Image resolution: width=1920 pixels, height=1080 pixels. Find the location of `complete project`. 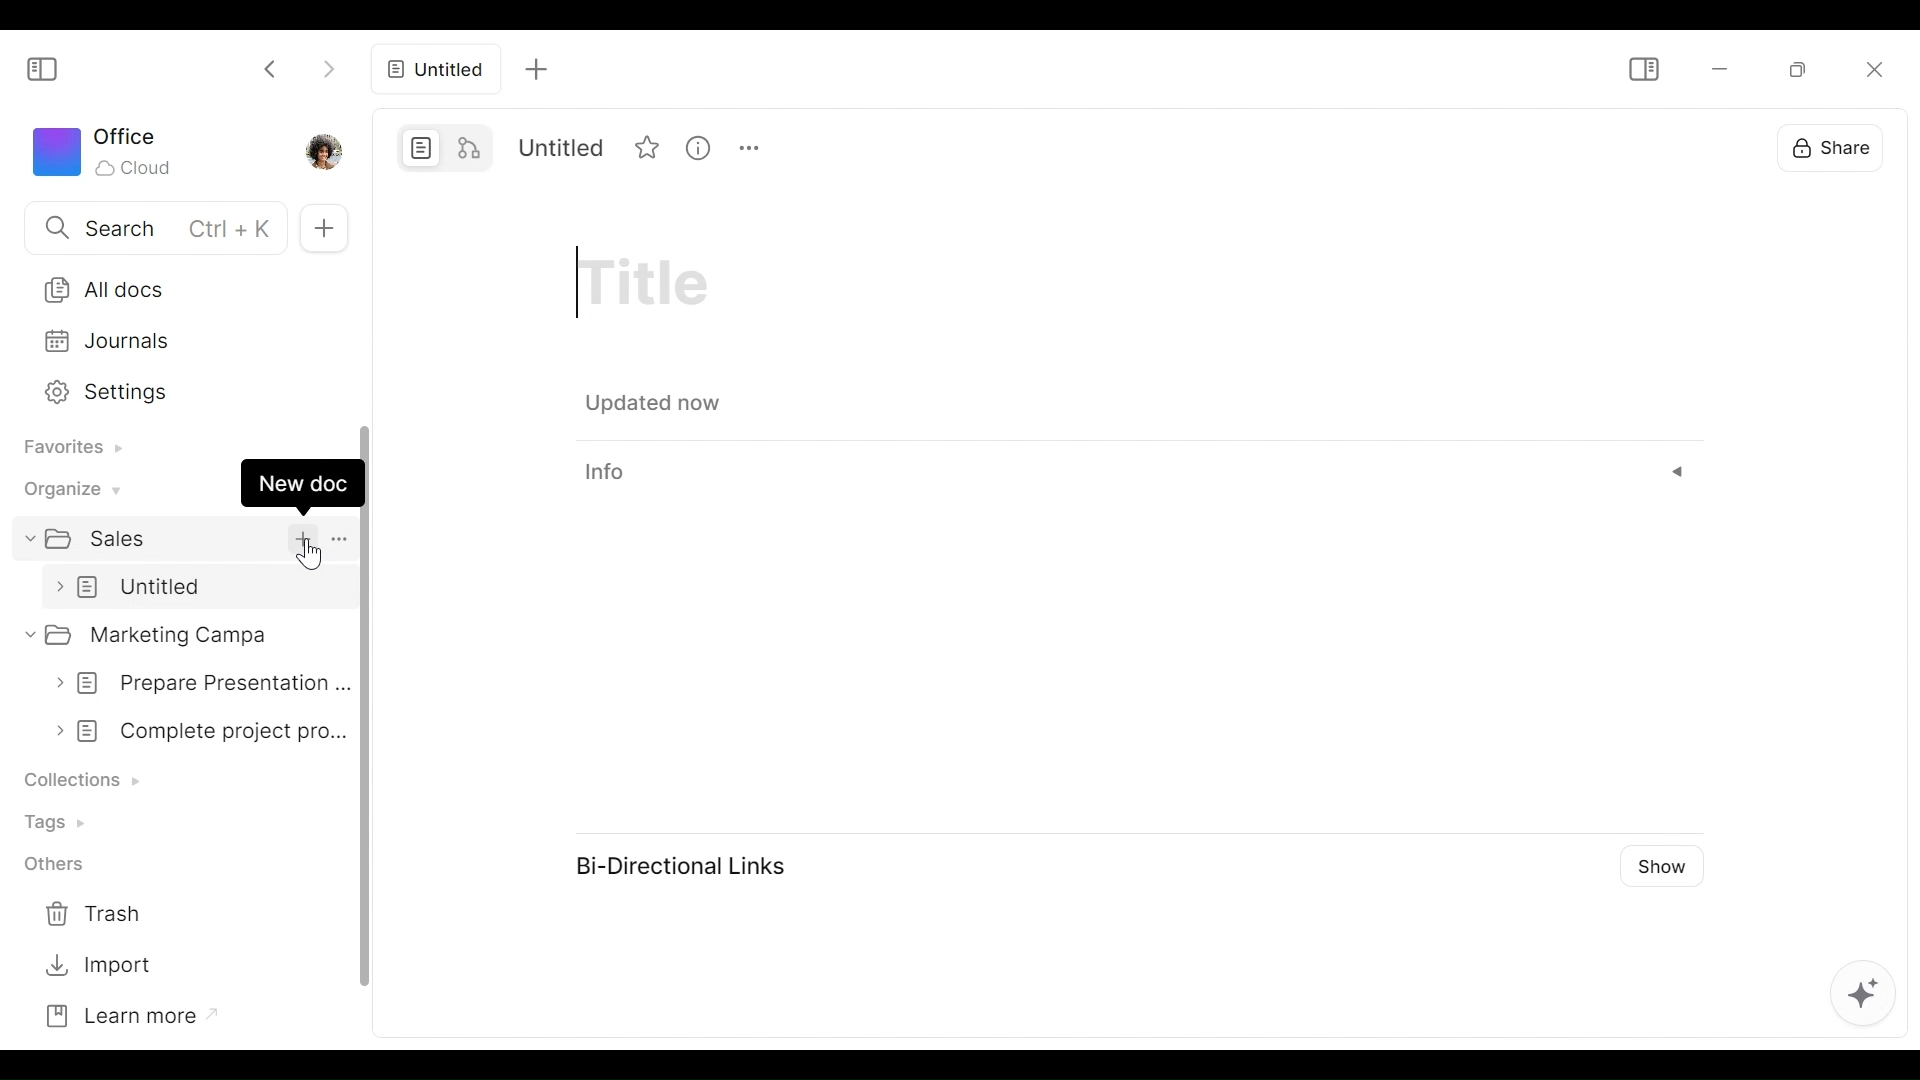

complete project is located at coordinates (192, 728).